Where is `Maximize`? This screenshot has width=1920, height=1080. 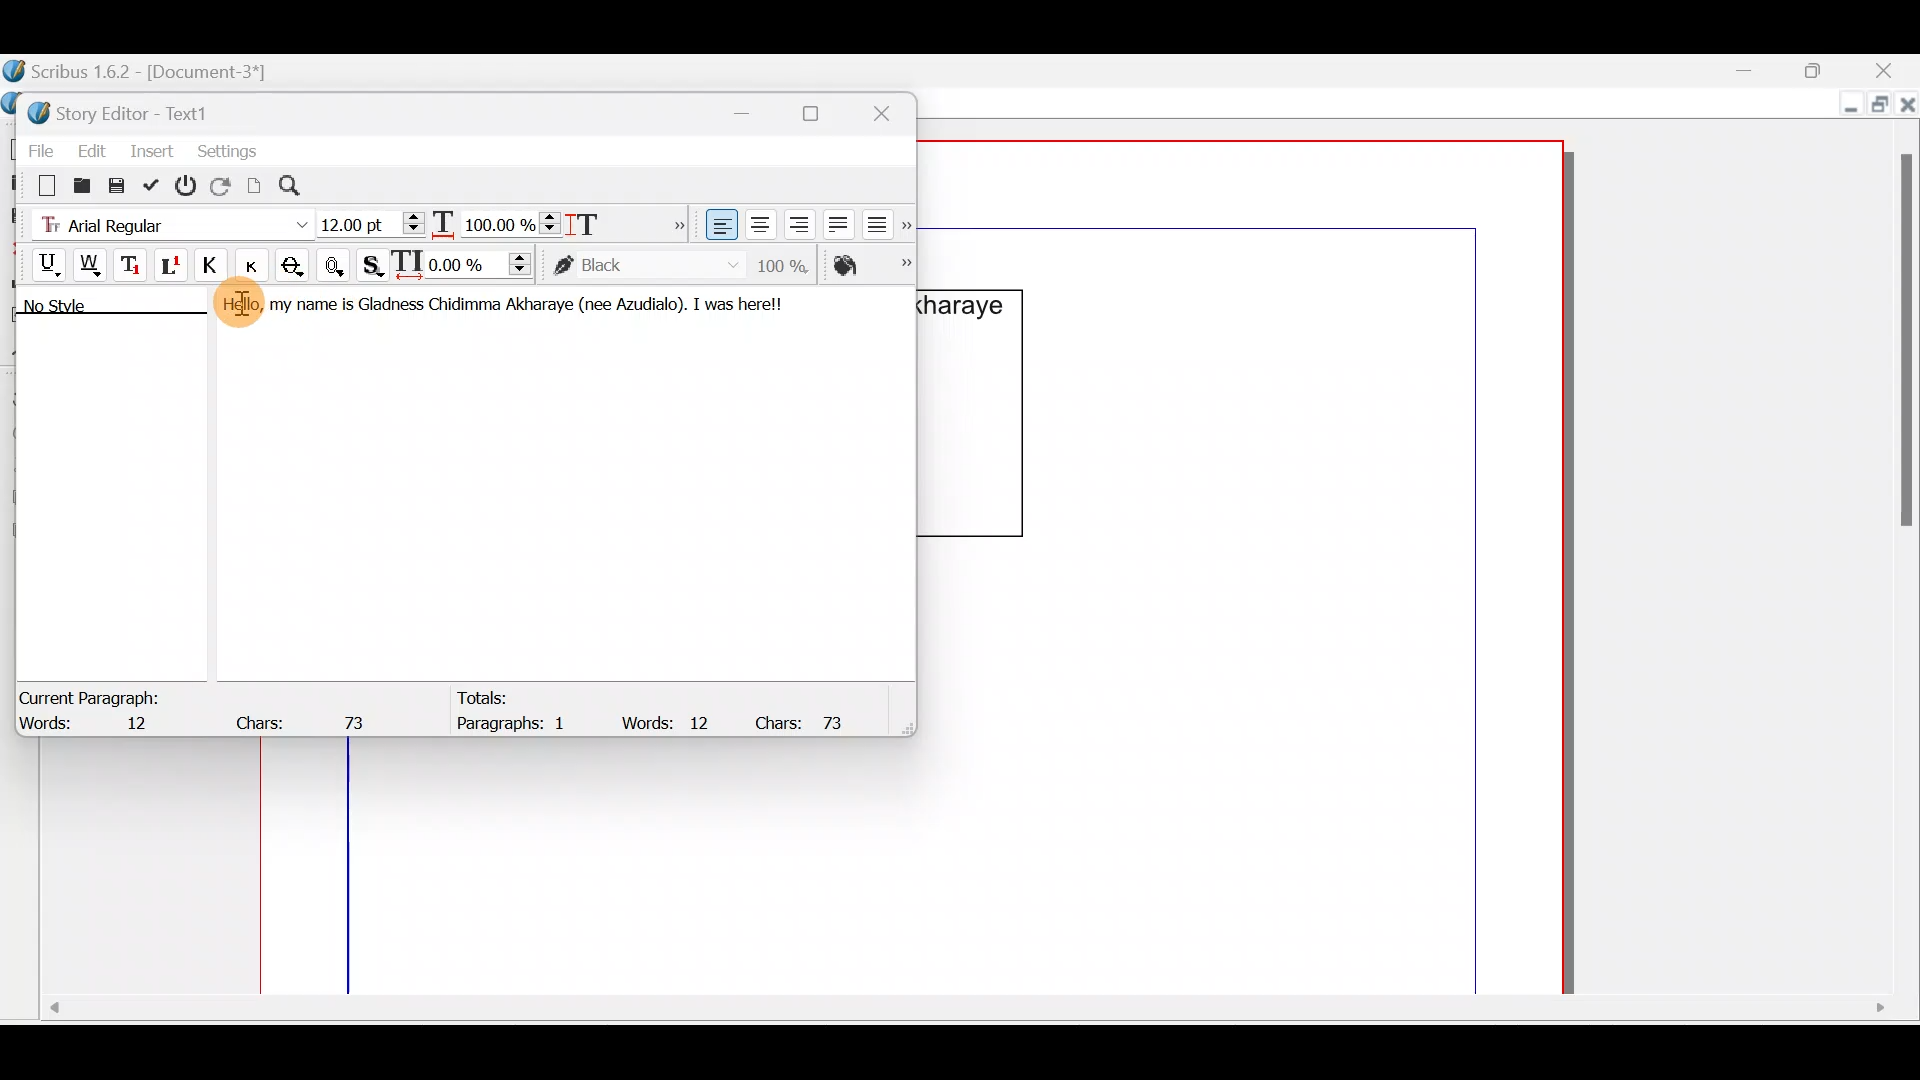
Maximize is located at coordinates (1877, 107).